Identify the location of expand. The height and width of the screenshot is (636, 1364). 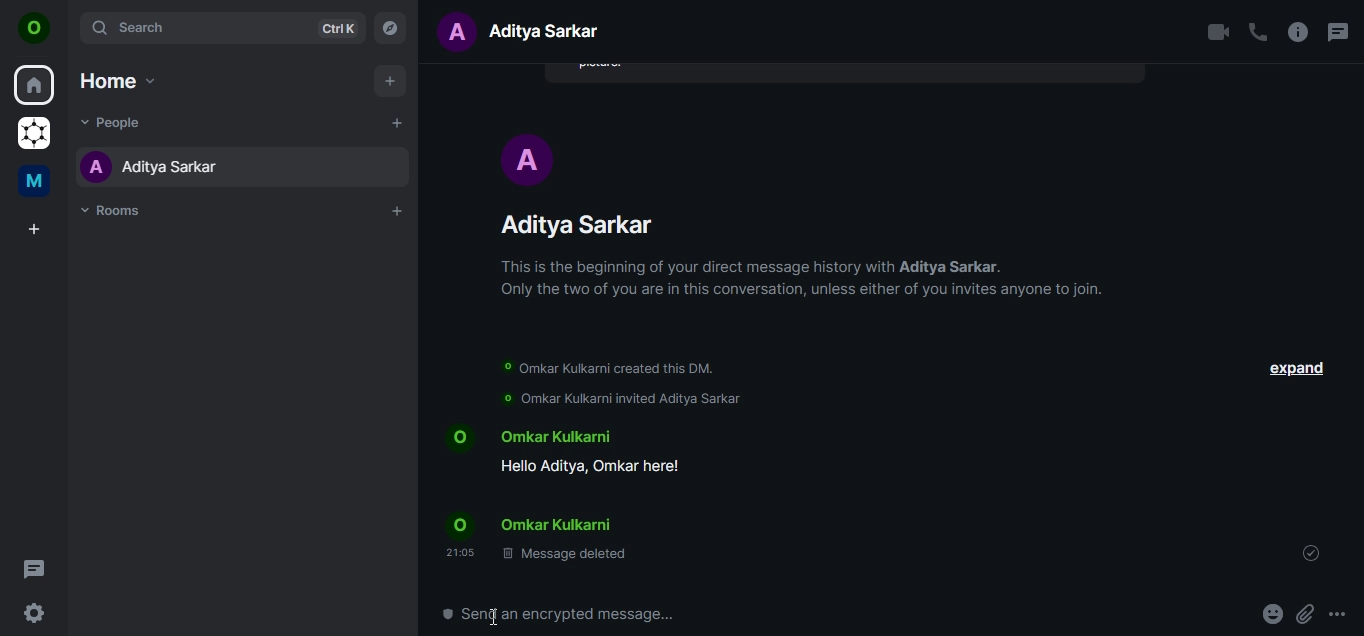
(1298, 368).